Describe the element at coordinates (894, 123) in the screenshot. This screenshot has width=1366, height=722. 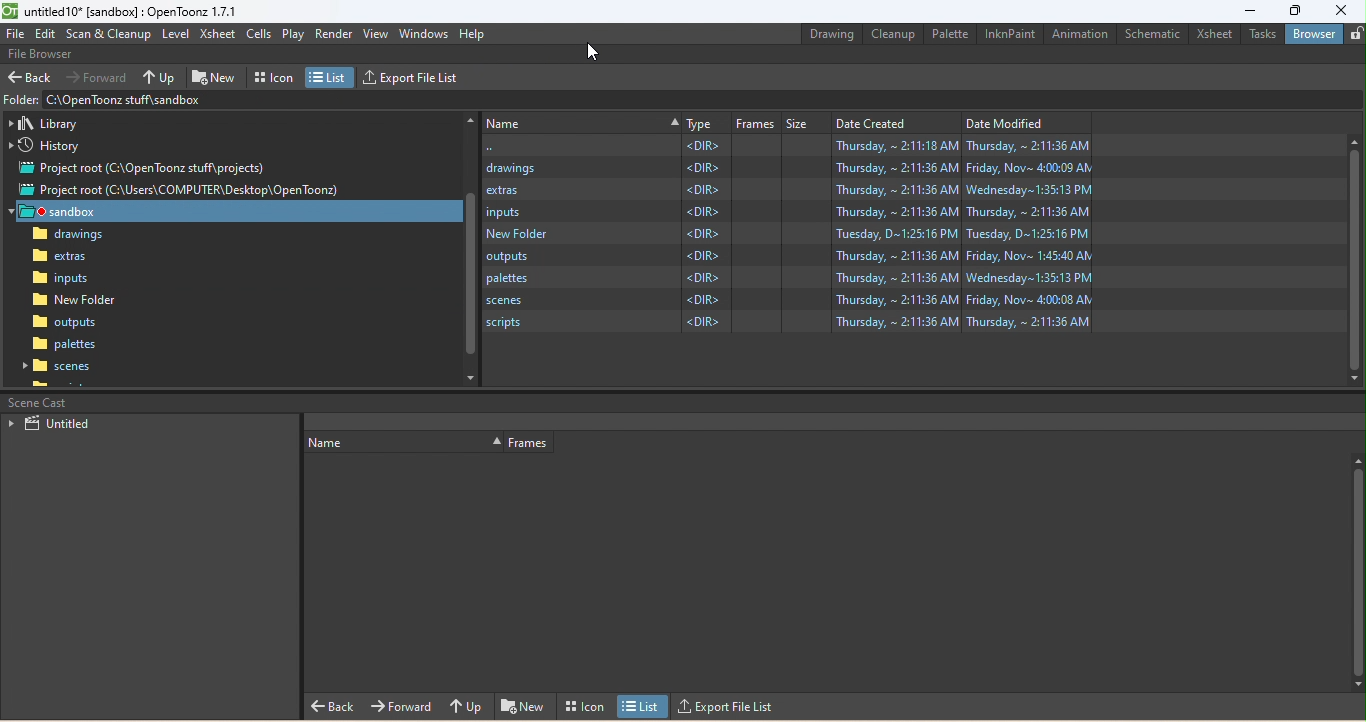
I see `Date created` at that location.